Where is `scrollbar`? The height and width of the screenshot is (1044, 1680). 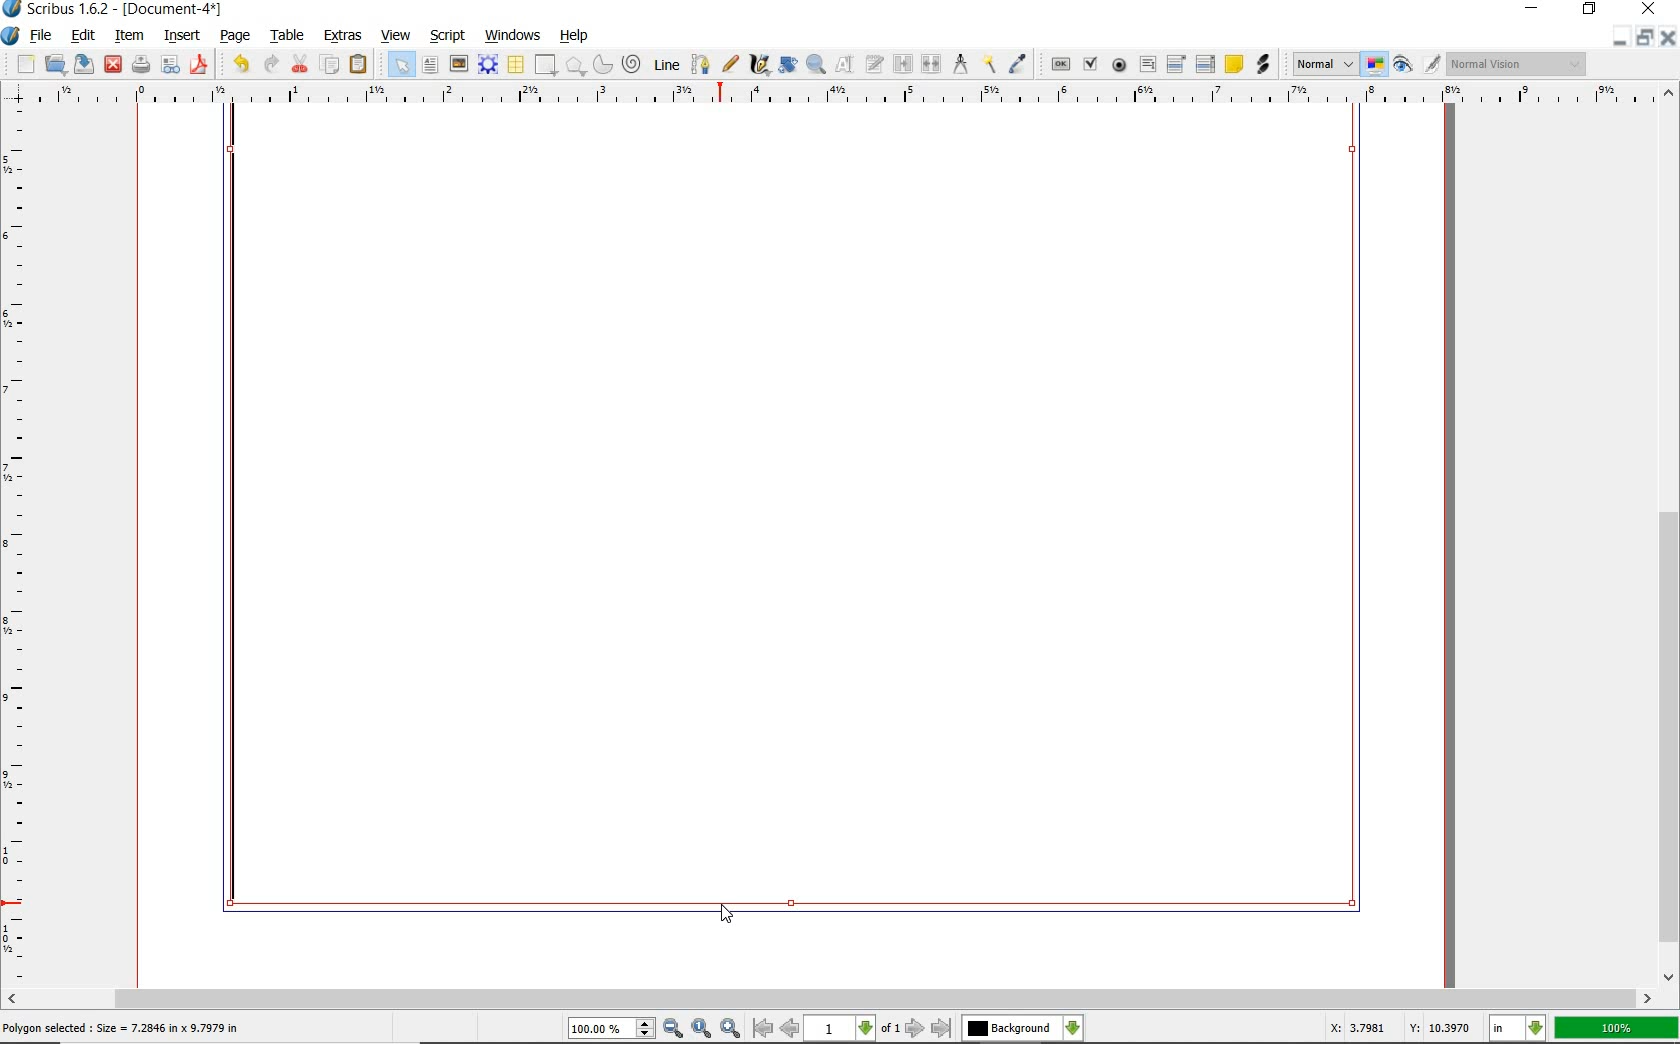
scrollbar is located at coordinates (1668, 535).